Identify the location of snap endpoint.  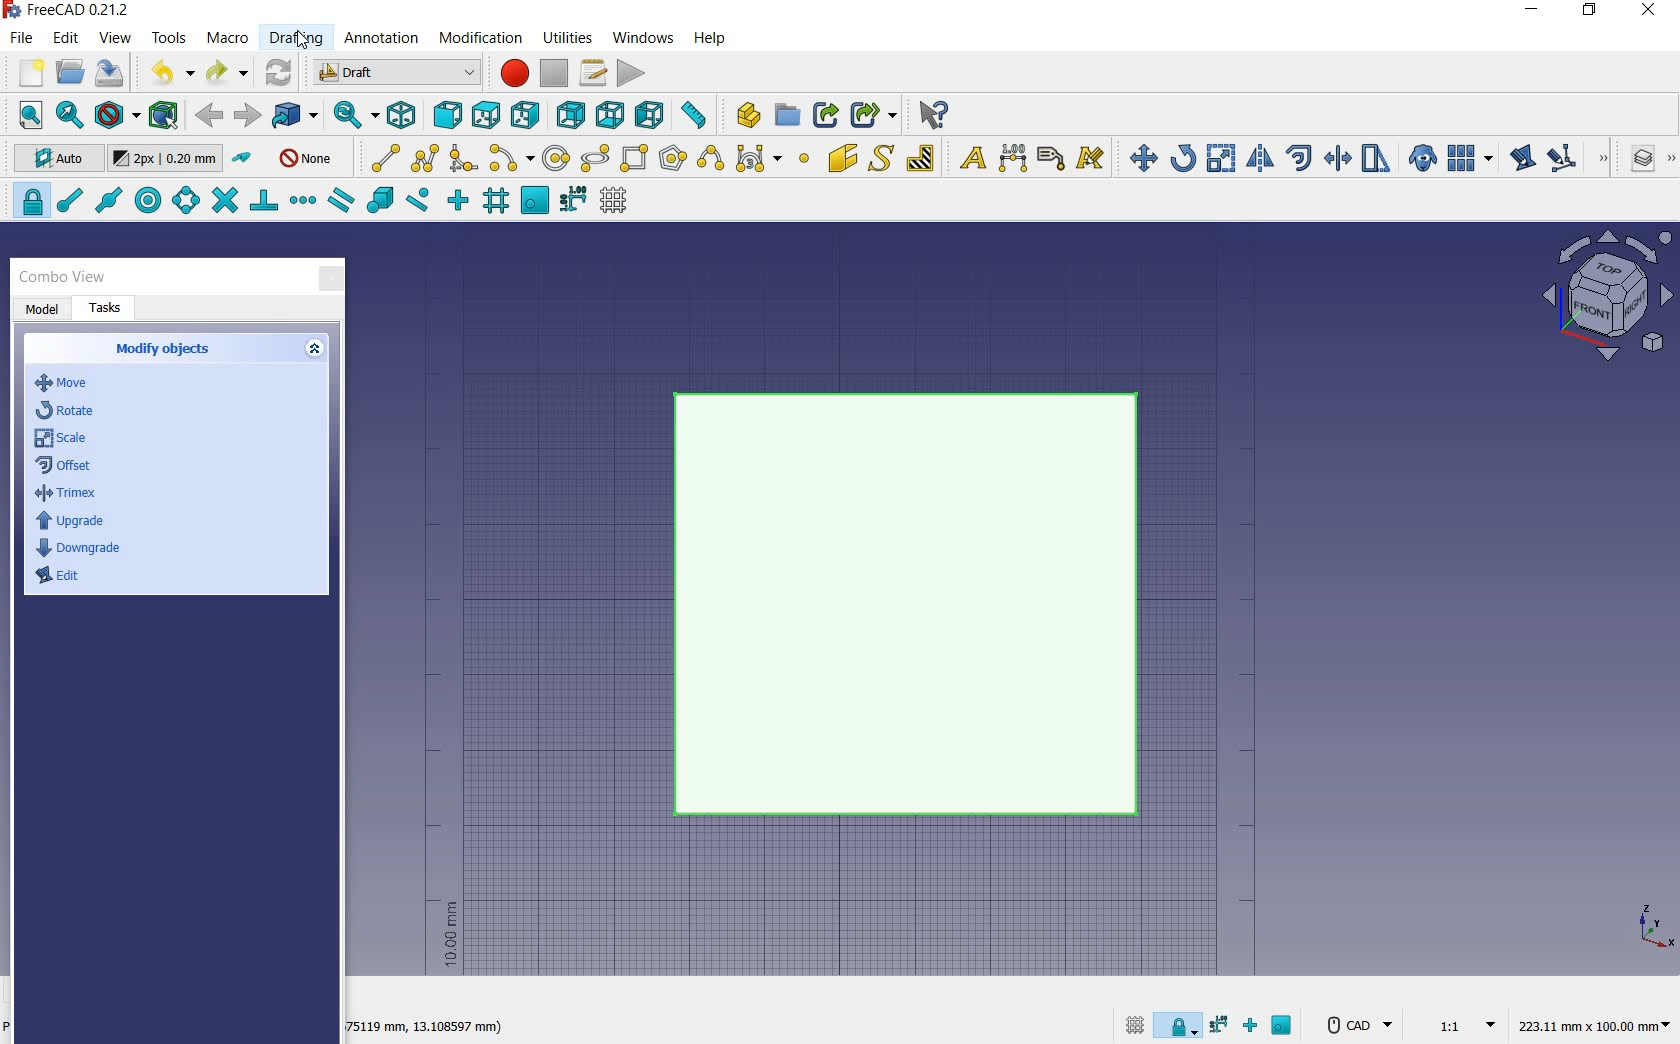
(68, 201).